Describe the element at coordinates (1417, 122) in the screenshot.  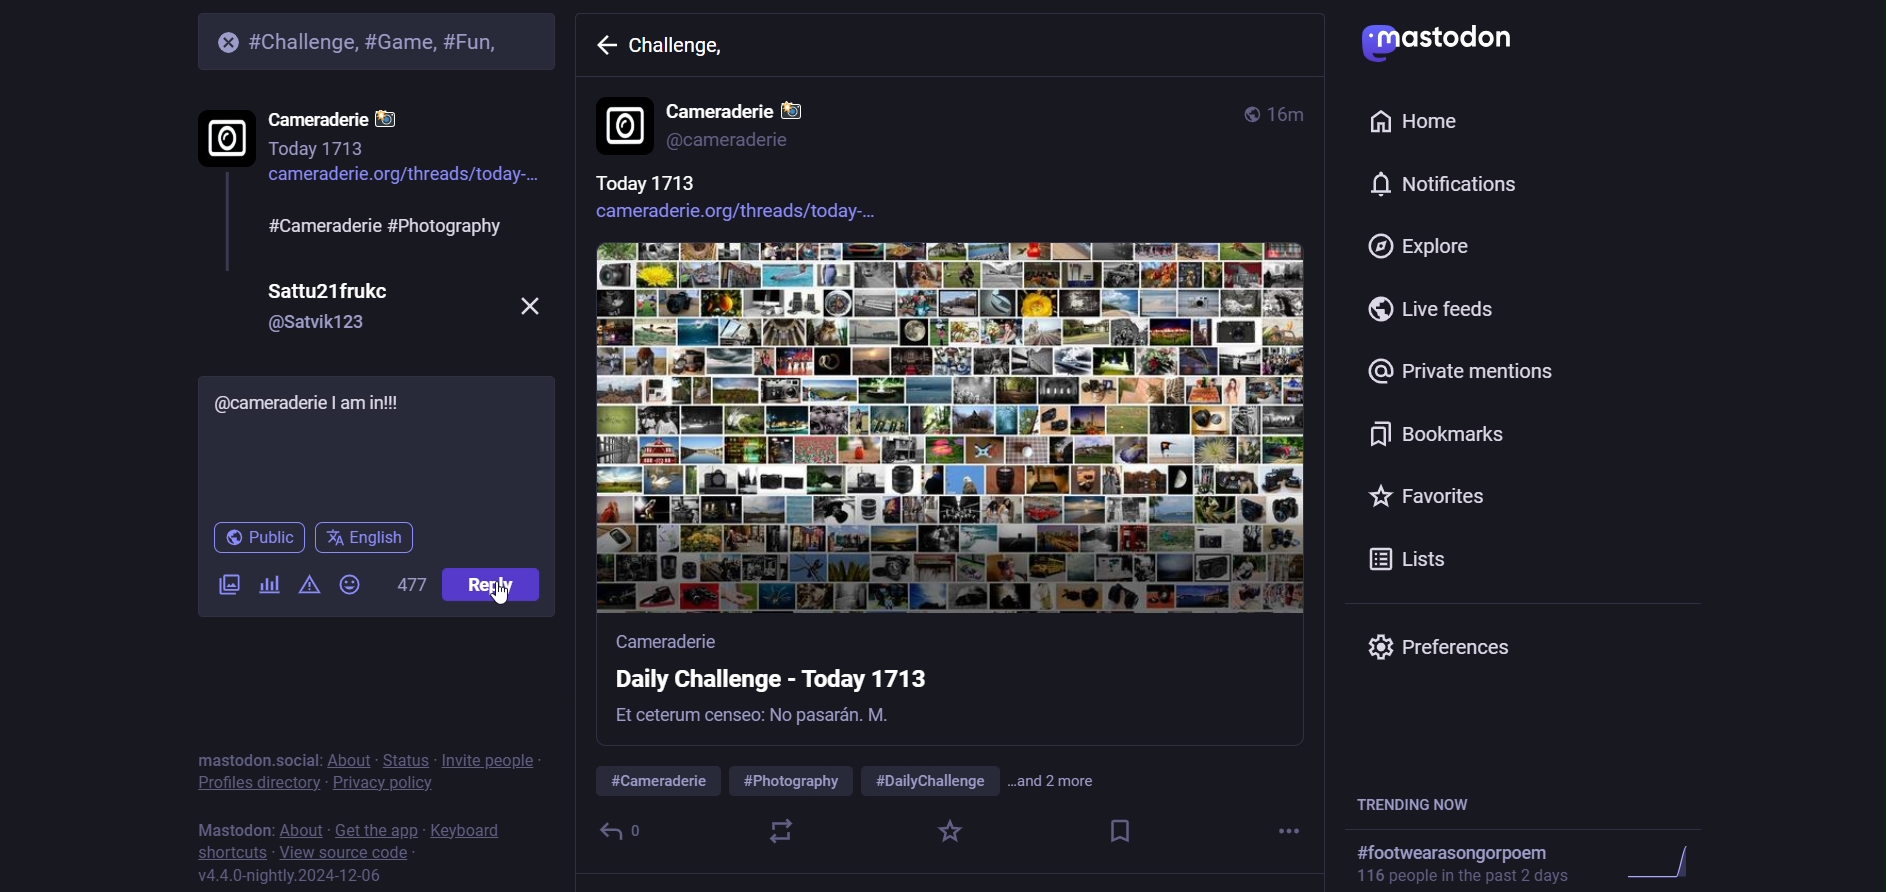
I see `home` at that location.